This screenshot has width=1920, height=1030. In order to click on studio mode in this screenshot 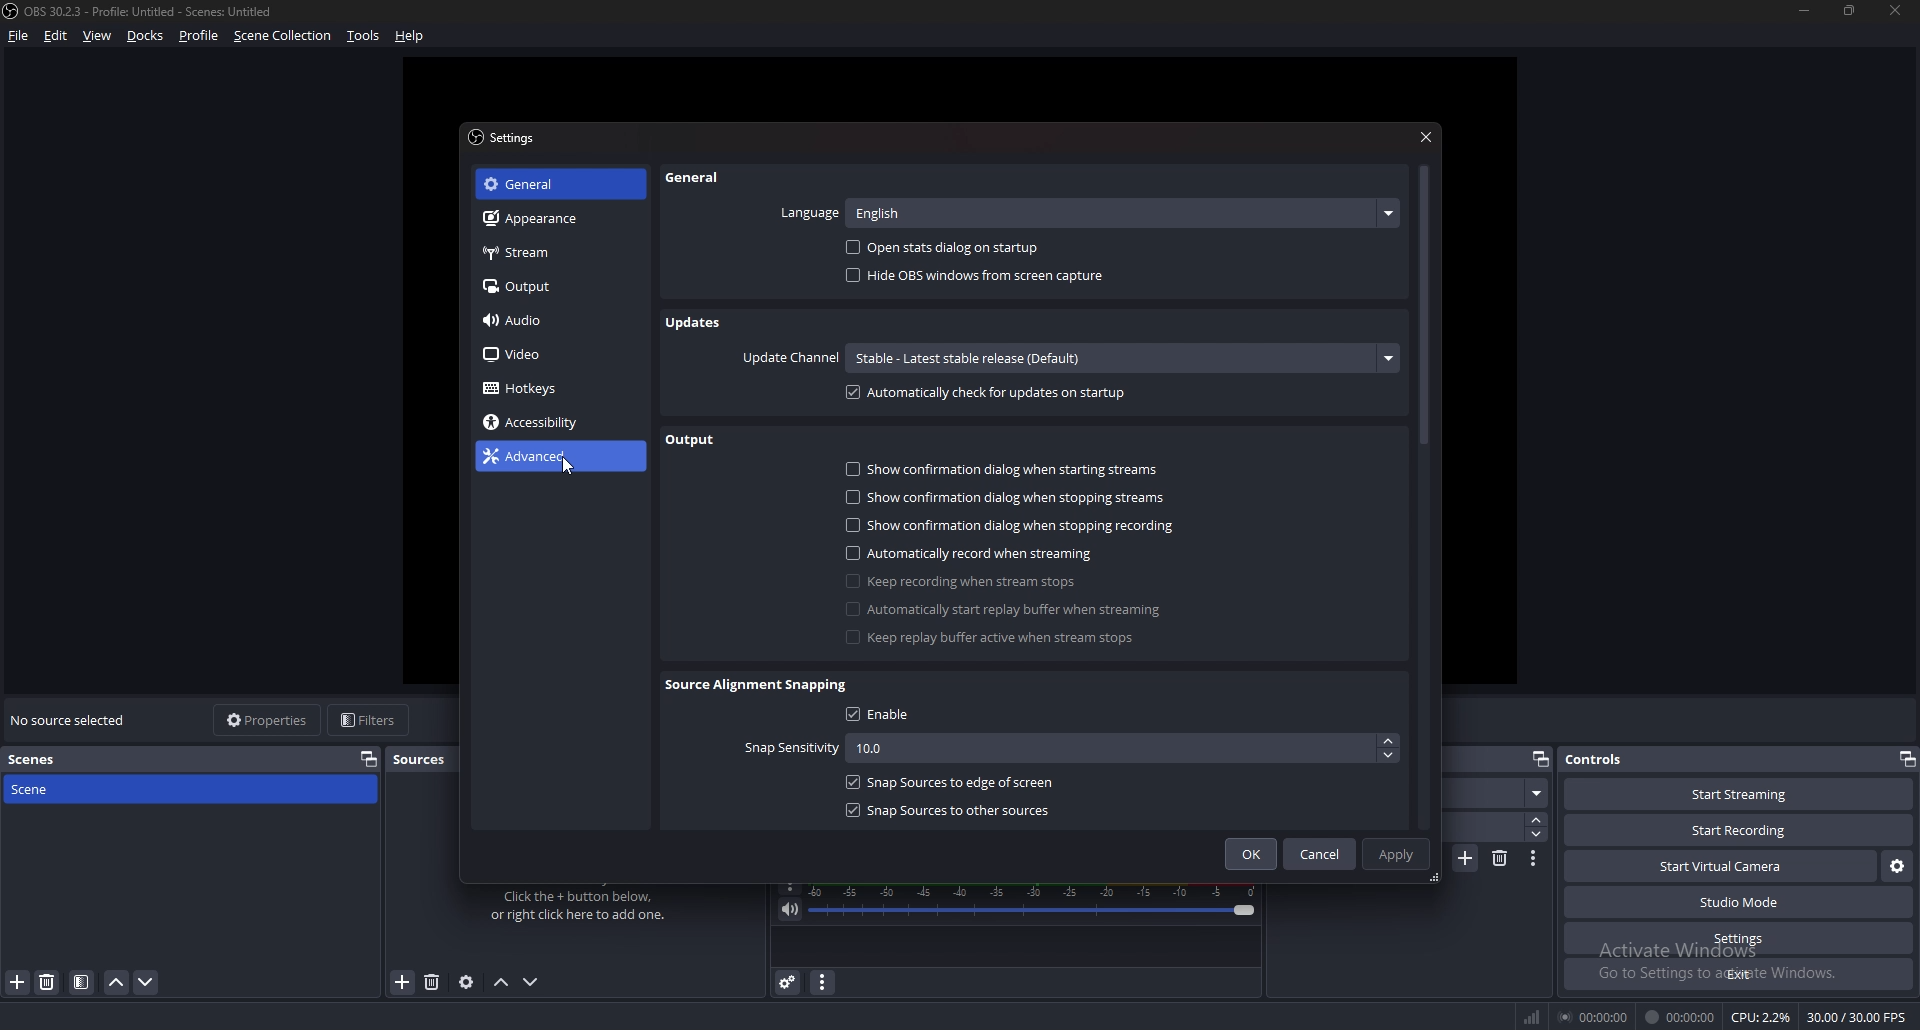, I will do `click(1740, 903)`.